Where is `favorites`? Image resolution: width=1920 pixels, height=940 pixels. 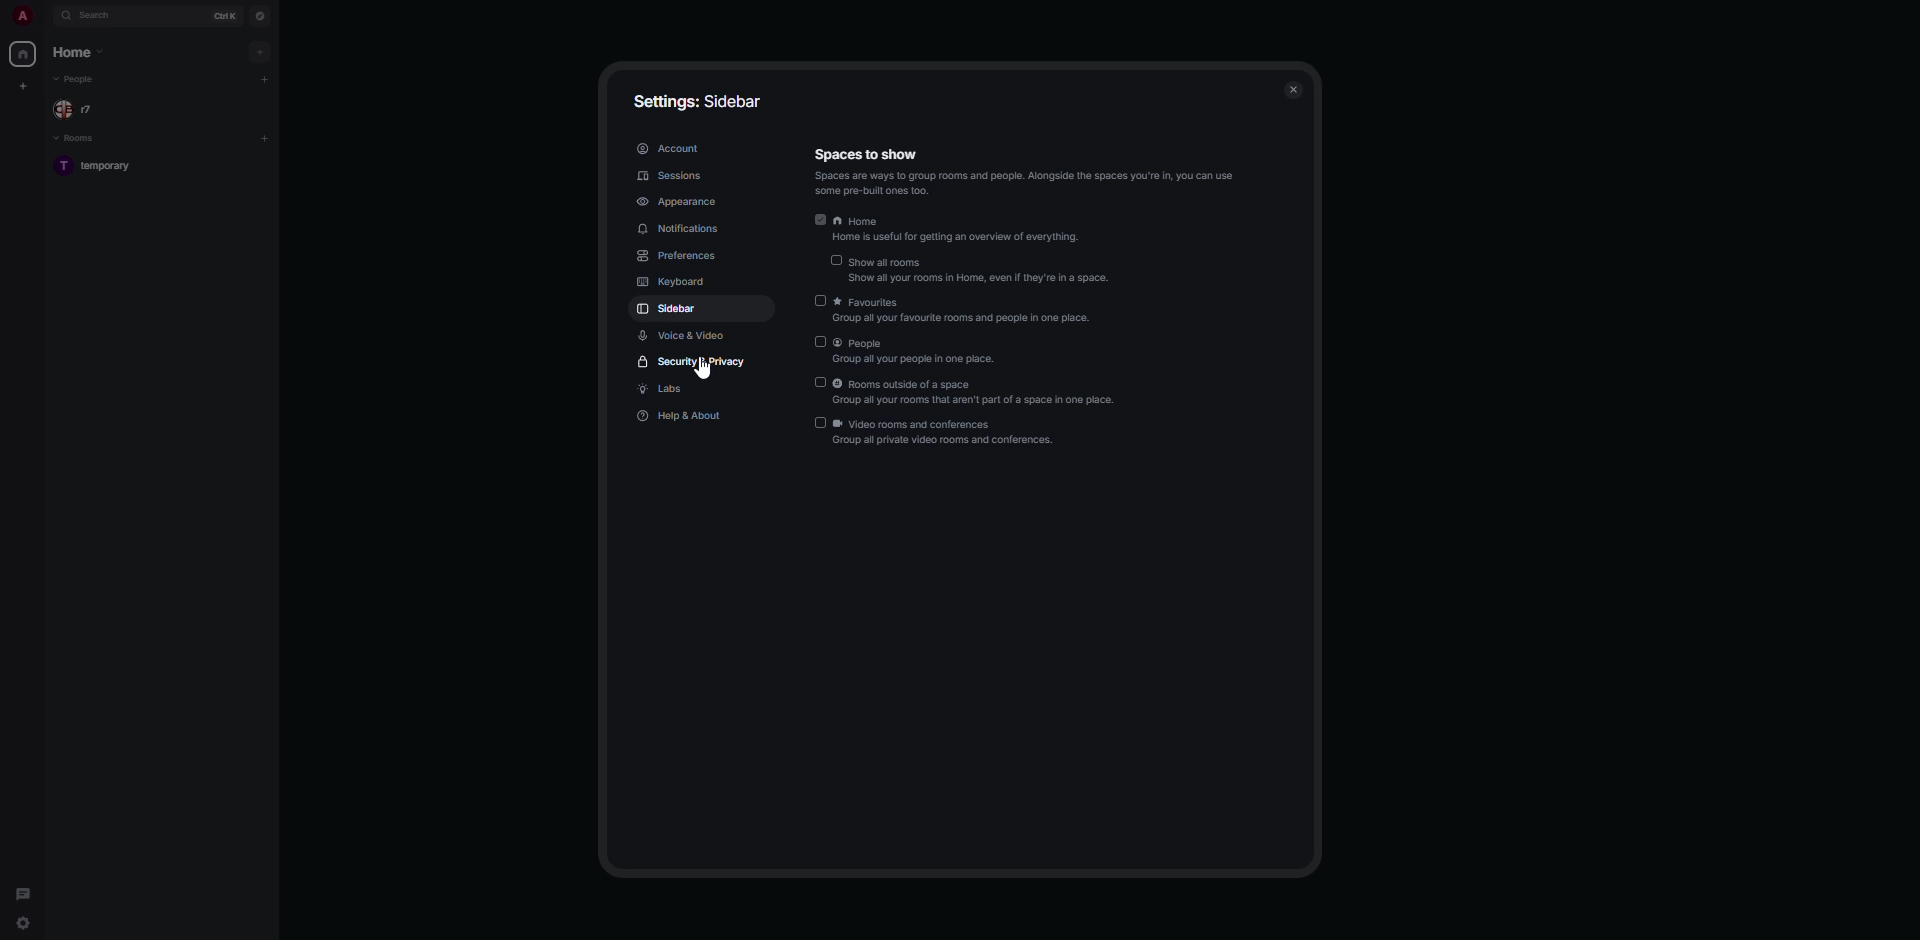 favorites is located at coordinates (963, 310).